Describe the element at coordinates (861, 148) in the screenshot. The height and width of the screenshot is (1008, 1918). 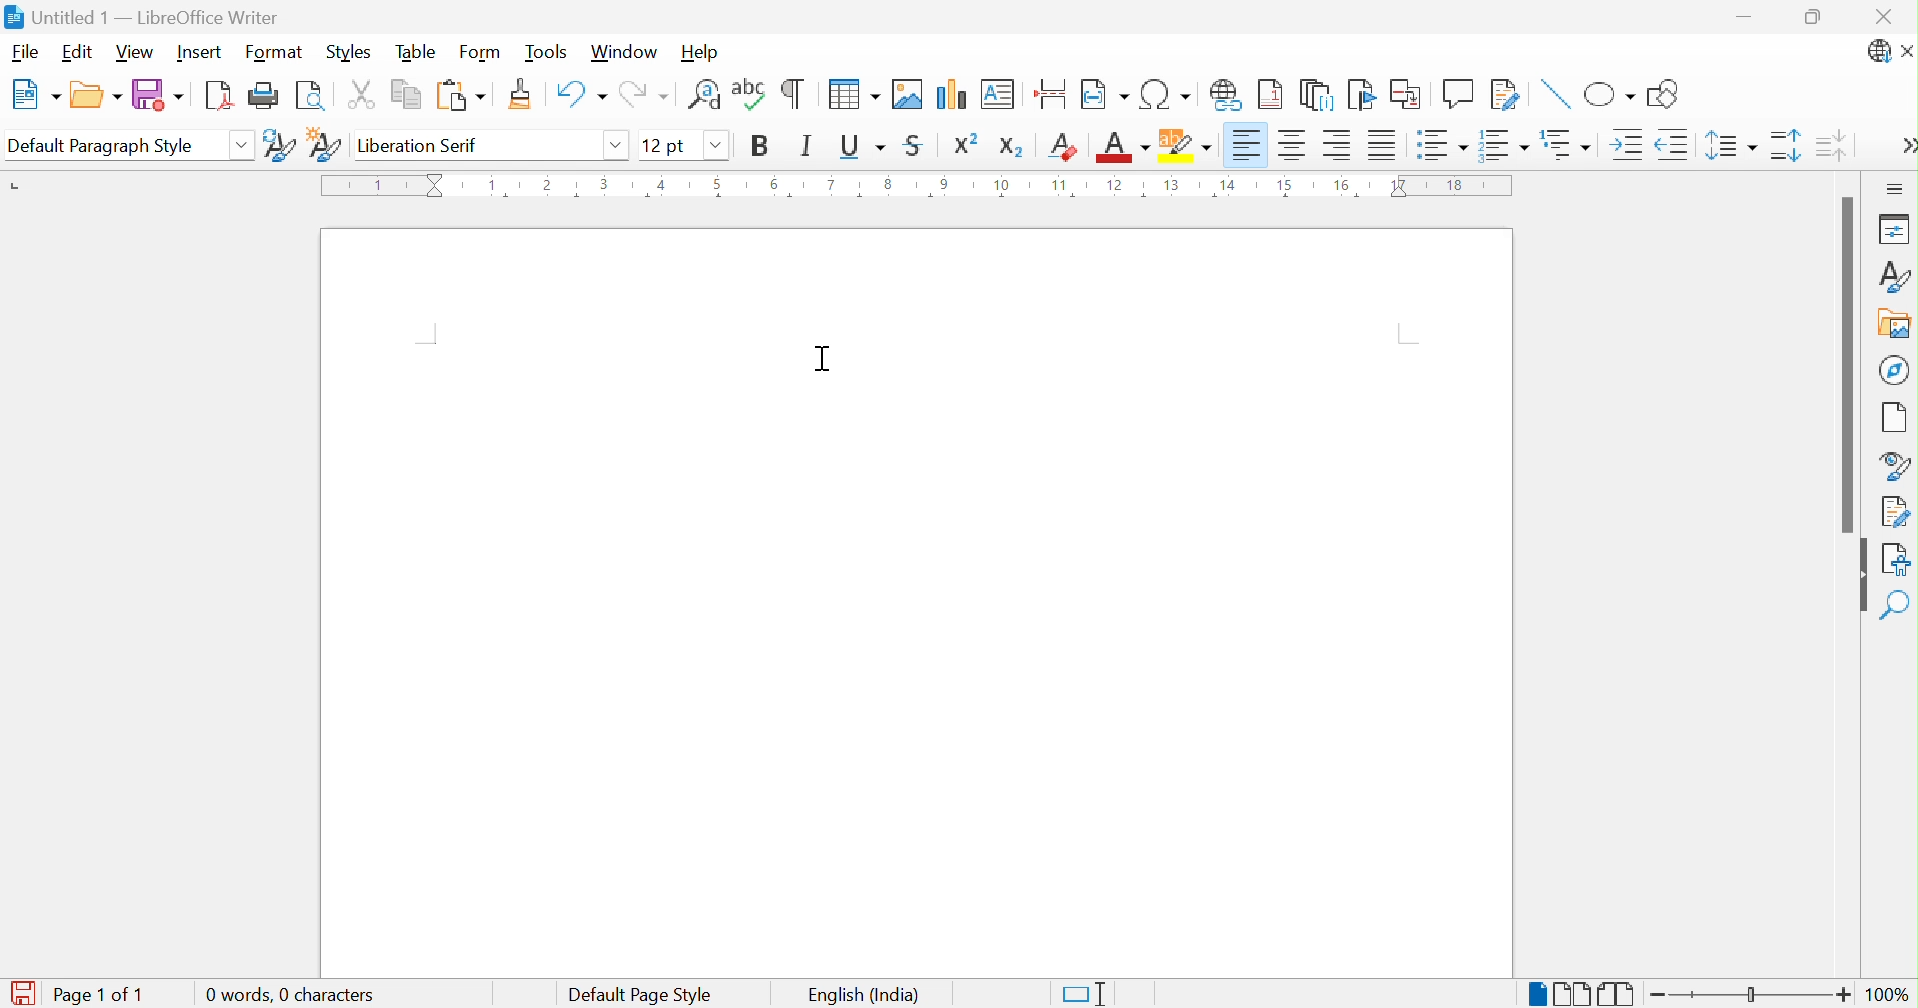
I see `Underline` at that location.